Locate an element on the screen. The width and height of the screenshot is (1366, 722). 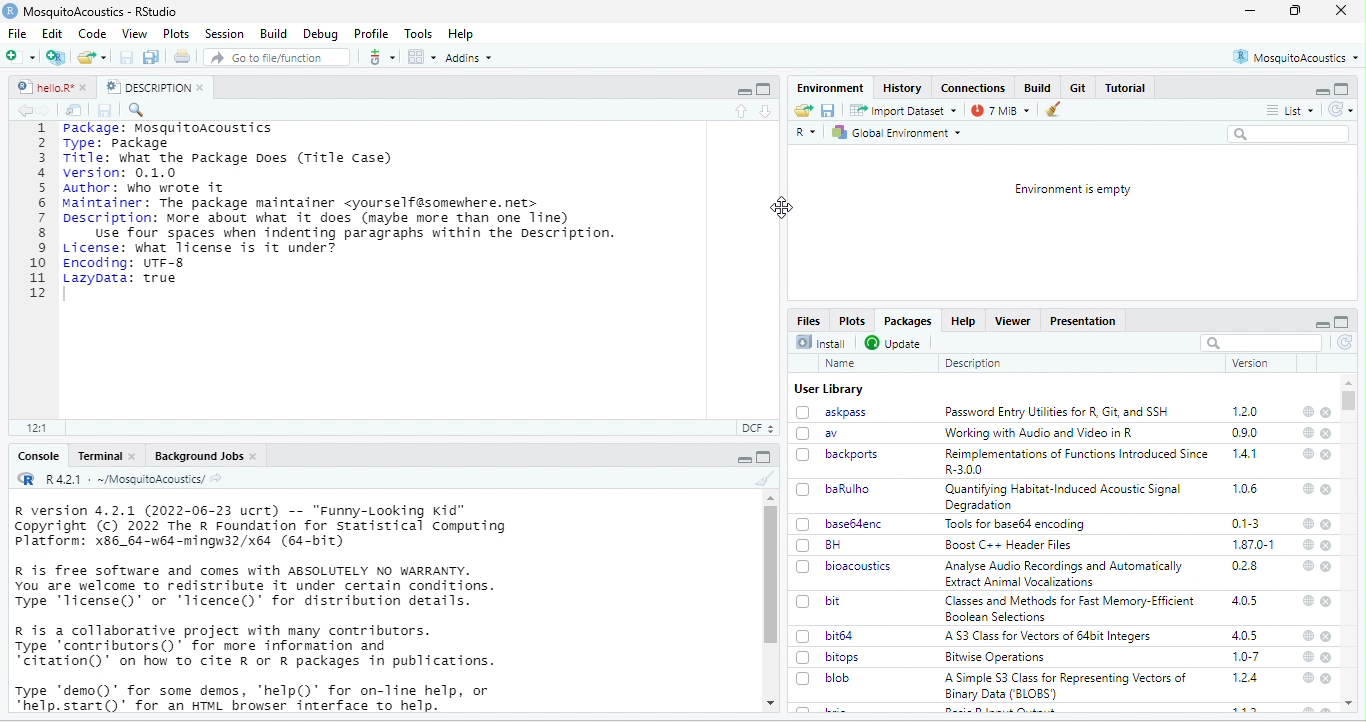
close is located at coordinates (1327, 524).